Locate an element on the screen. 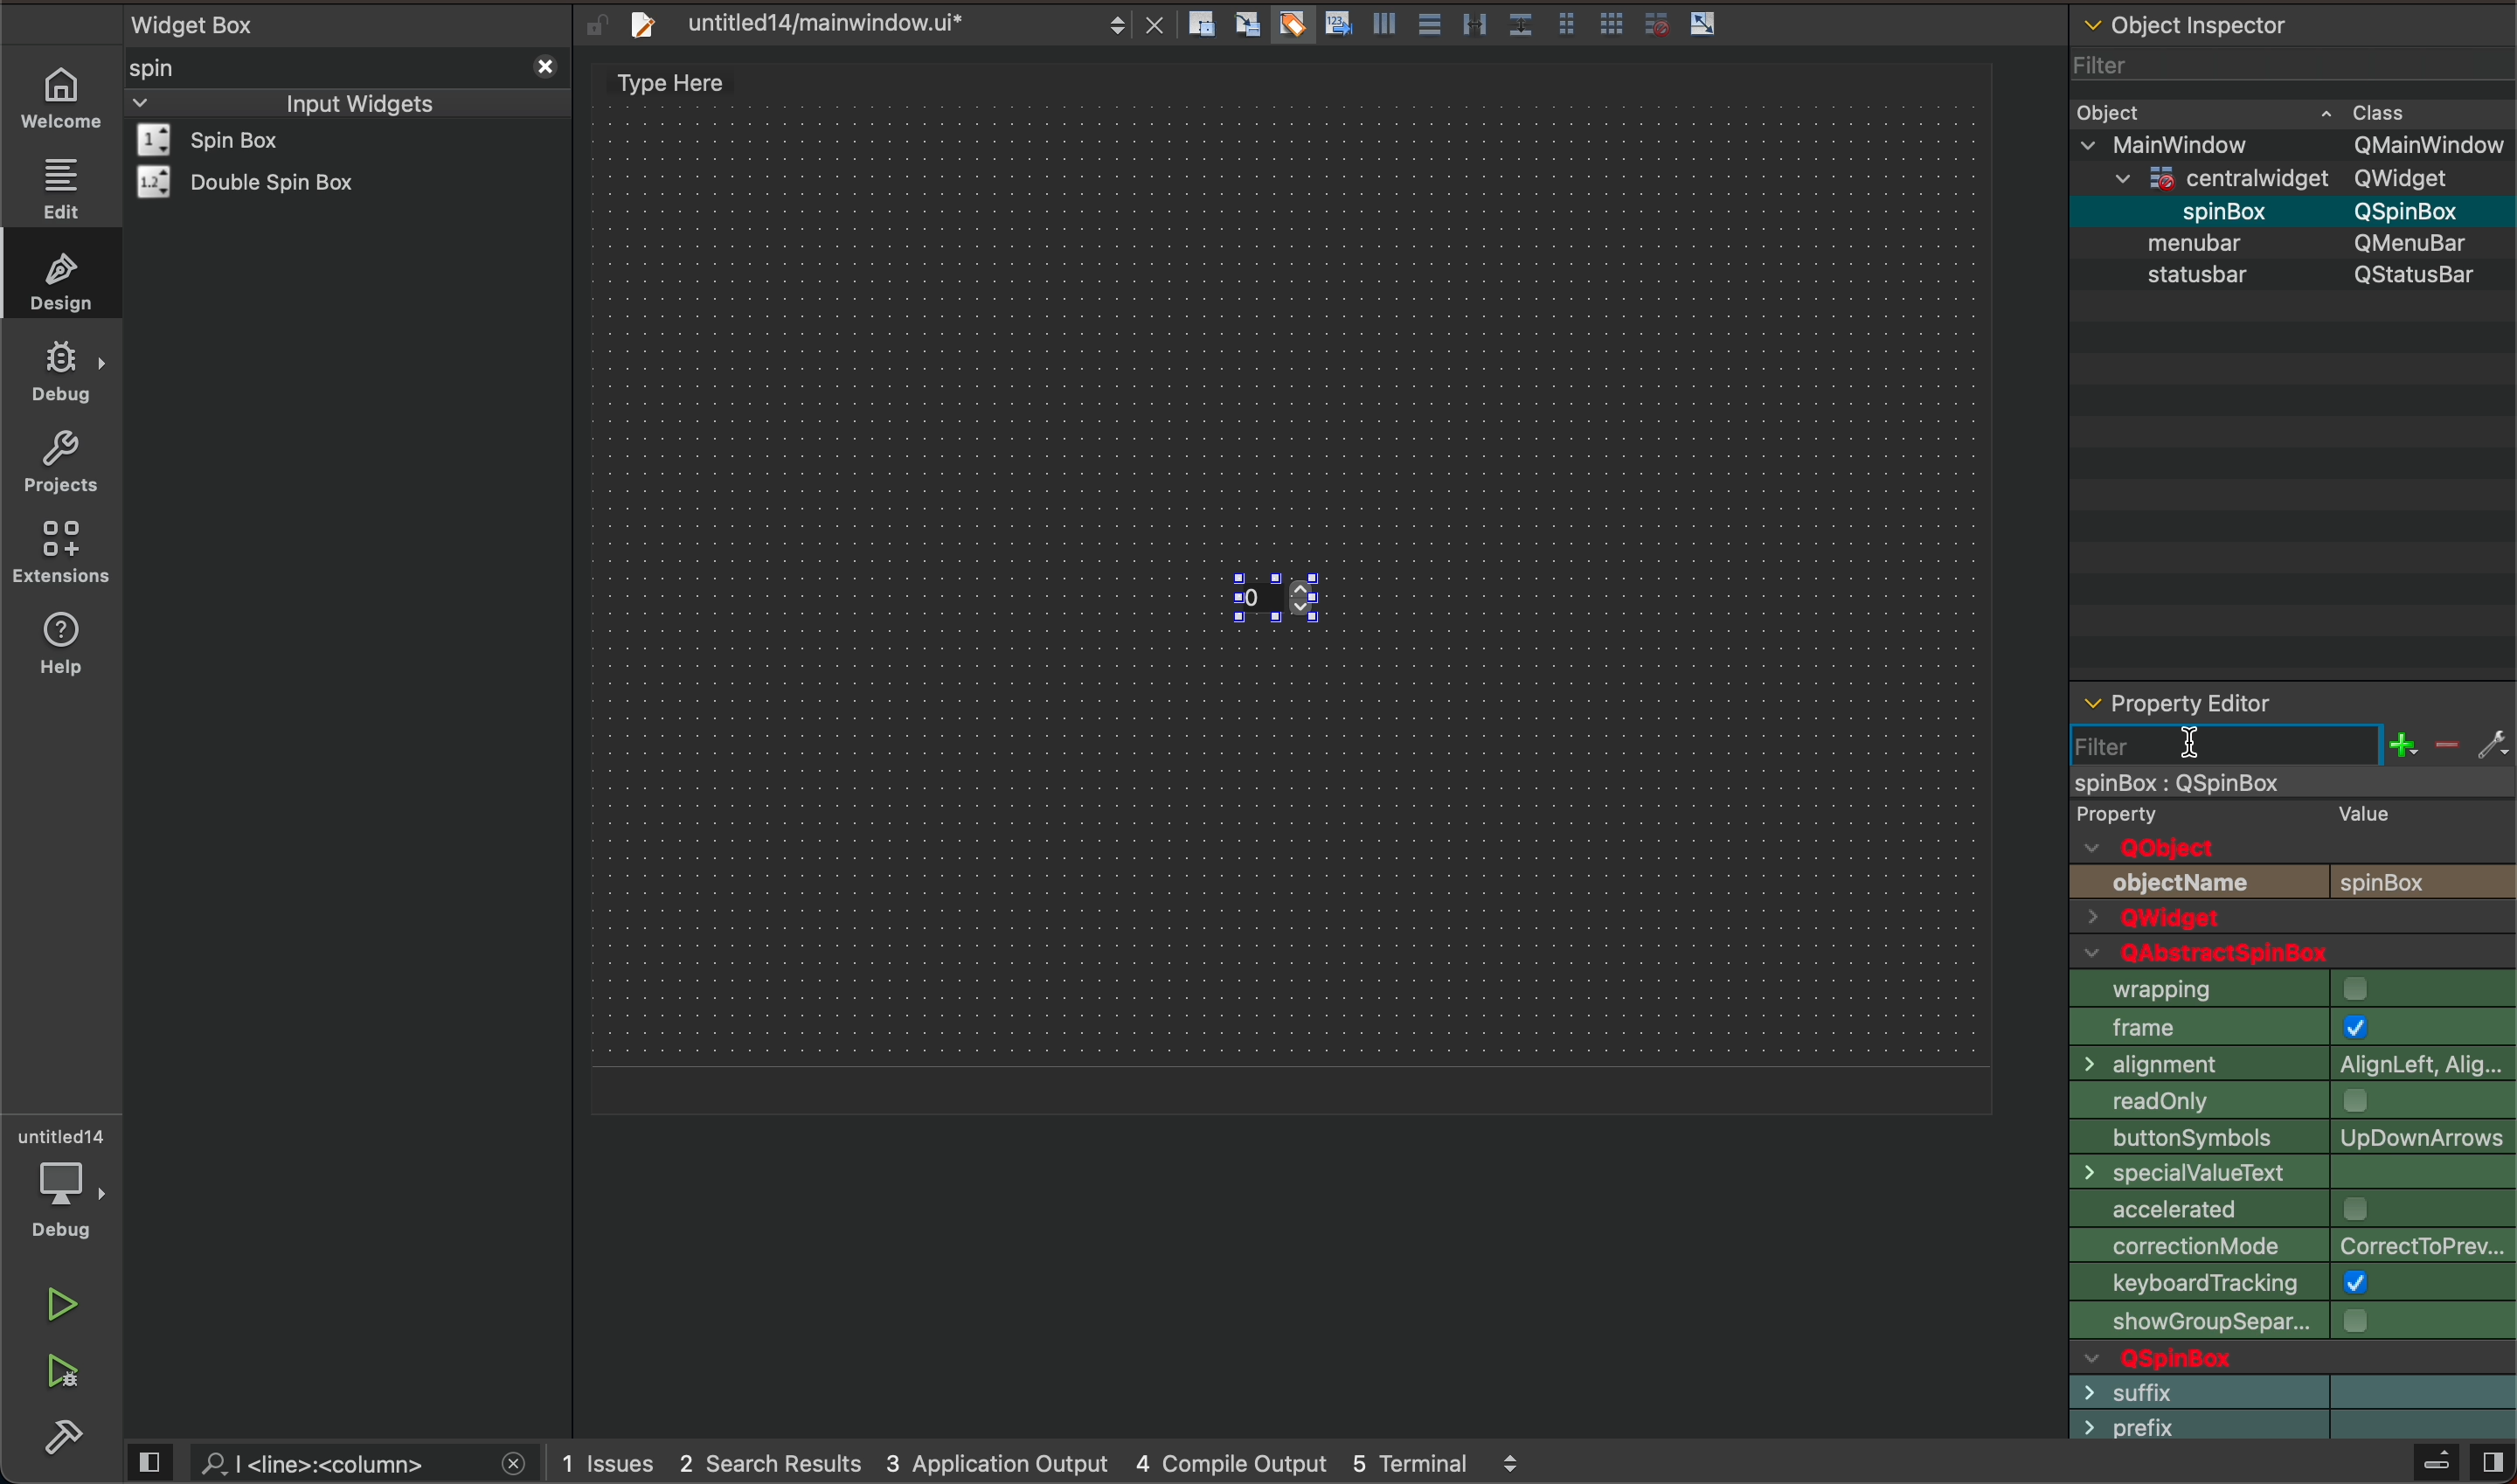 This screenshot has width=2517, height=1484. text is located at coordinates (2207, 278).